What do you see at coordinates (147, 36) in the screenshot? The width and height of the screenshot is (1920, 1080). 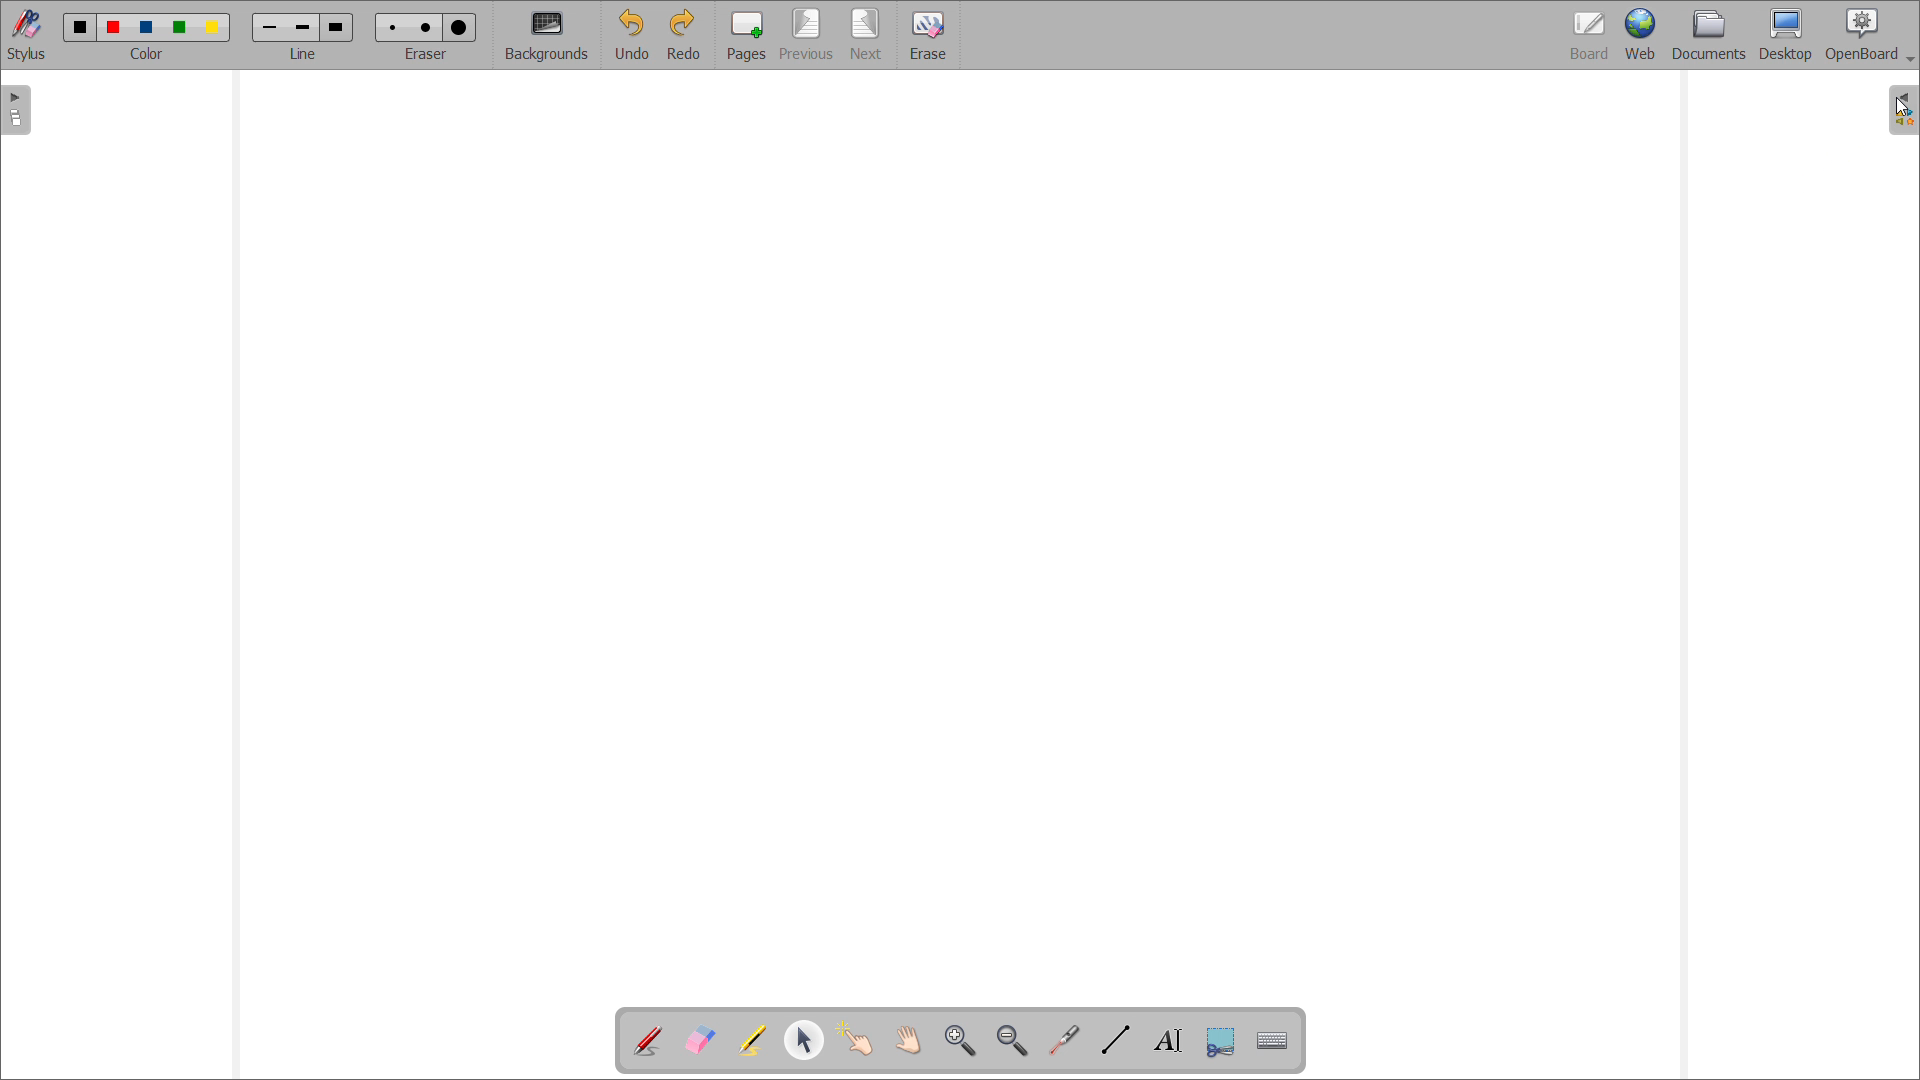 I see `select color` at bounding box center [147, 36].